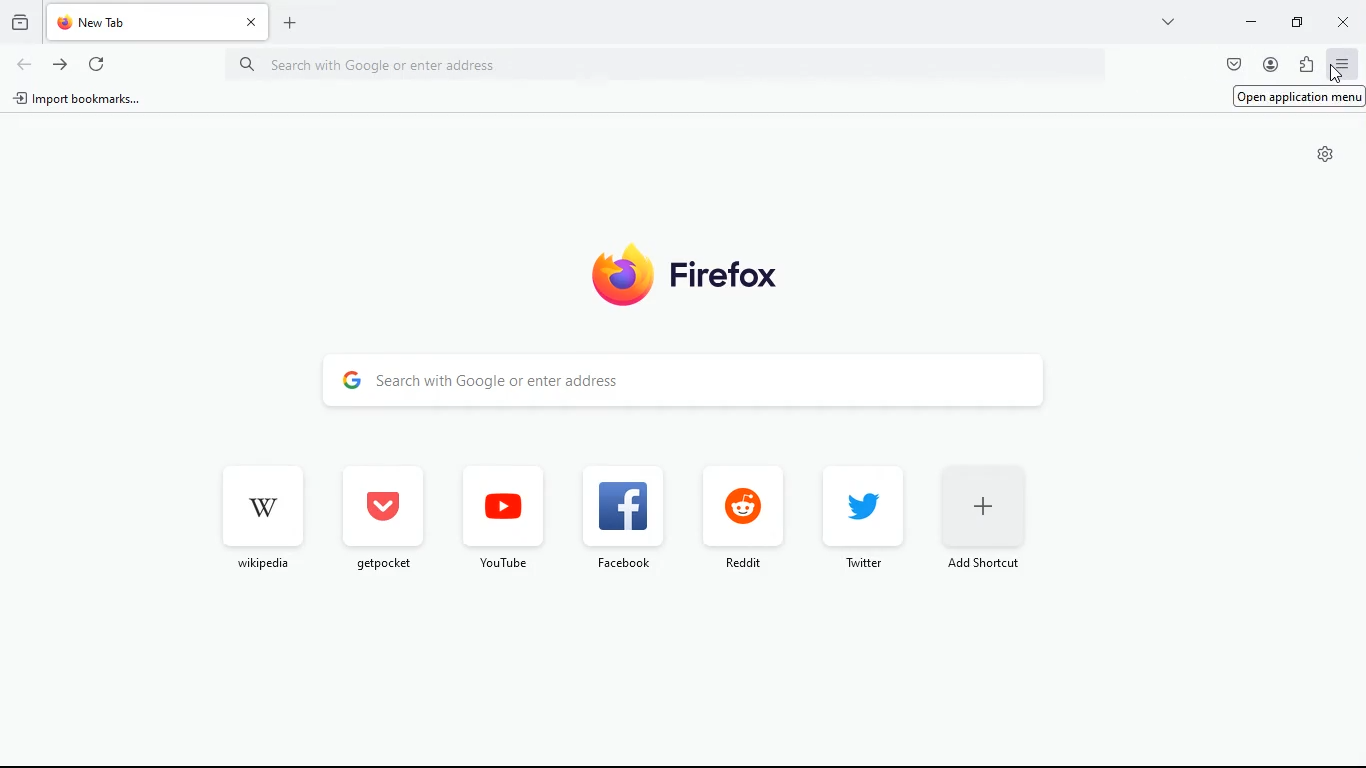  Describe the element at coordinates (1236, 67) in the screenshot. I see `pocket` at that location.